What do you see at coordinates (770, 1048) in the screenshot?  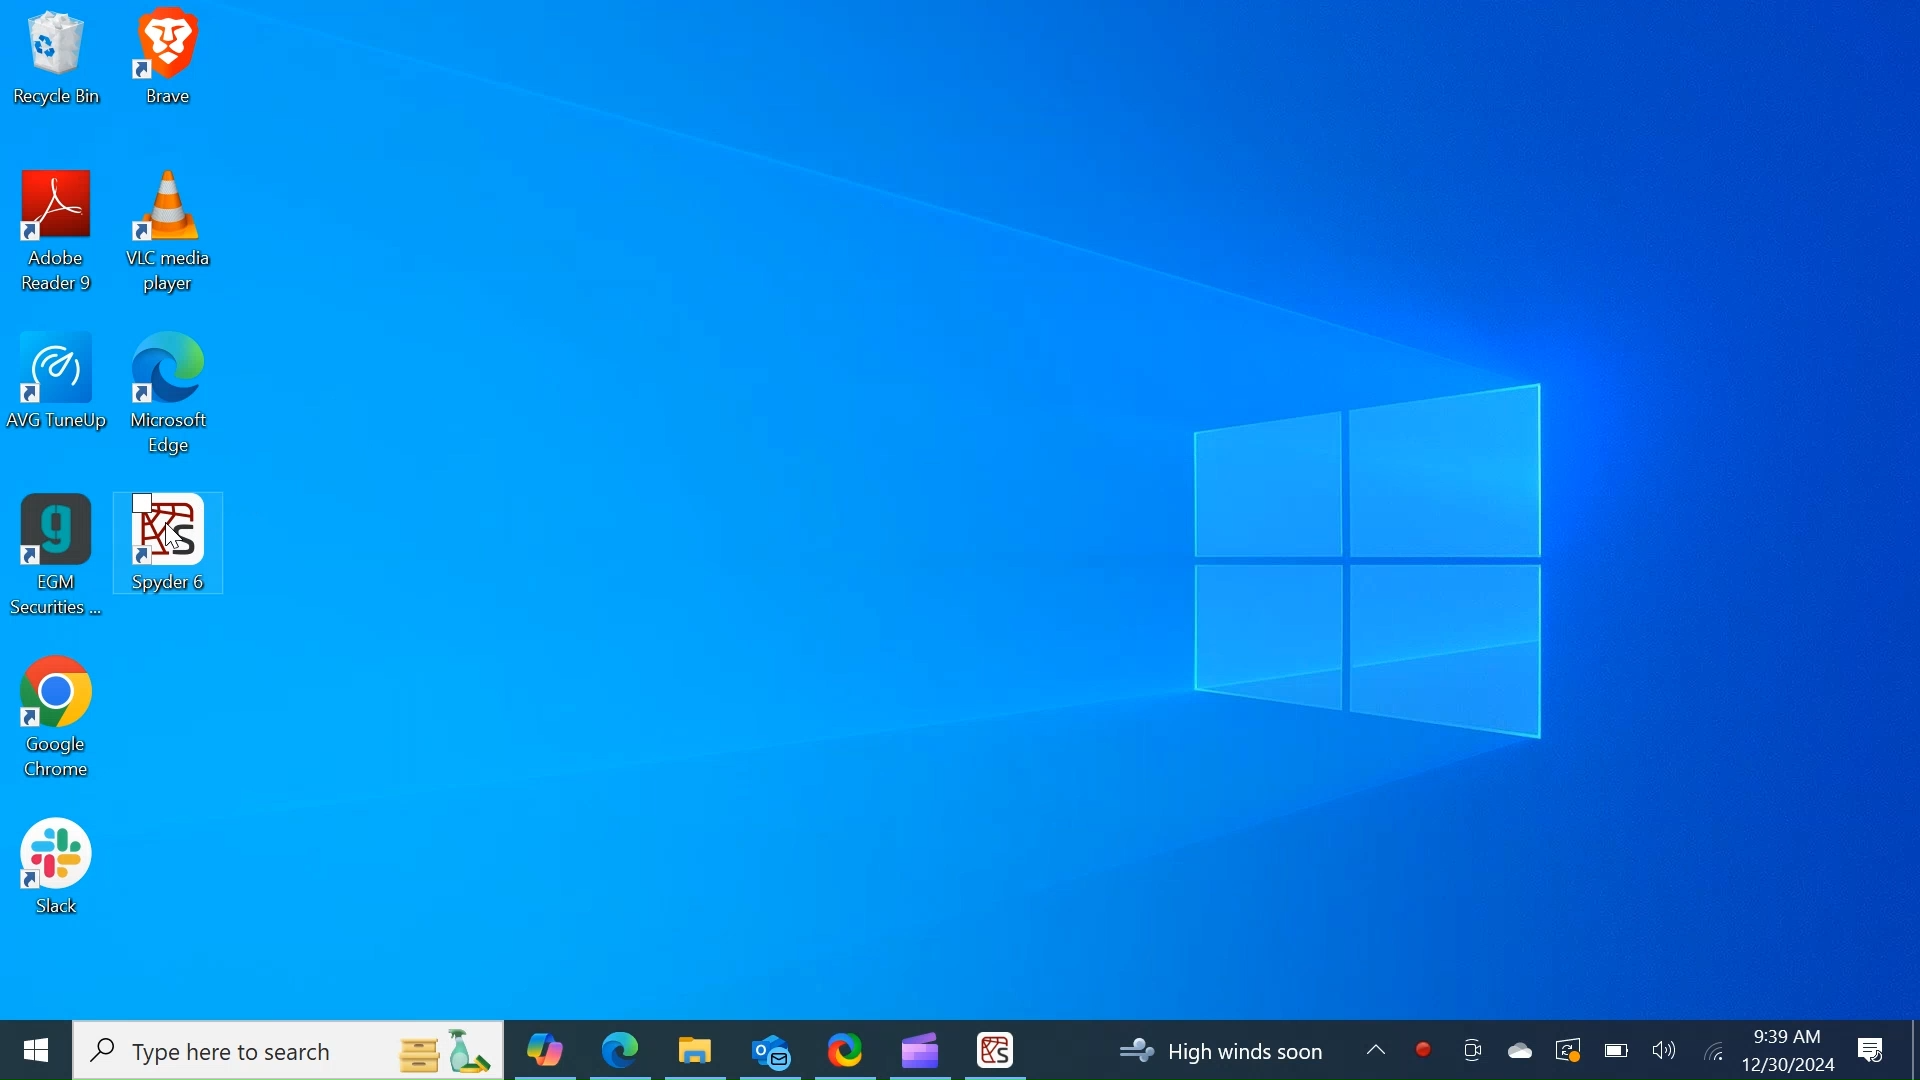 I see `Outlook Desktop Icon` at bounding box center [770, 1048].